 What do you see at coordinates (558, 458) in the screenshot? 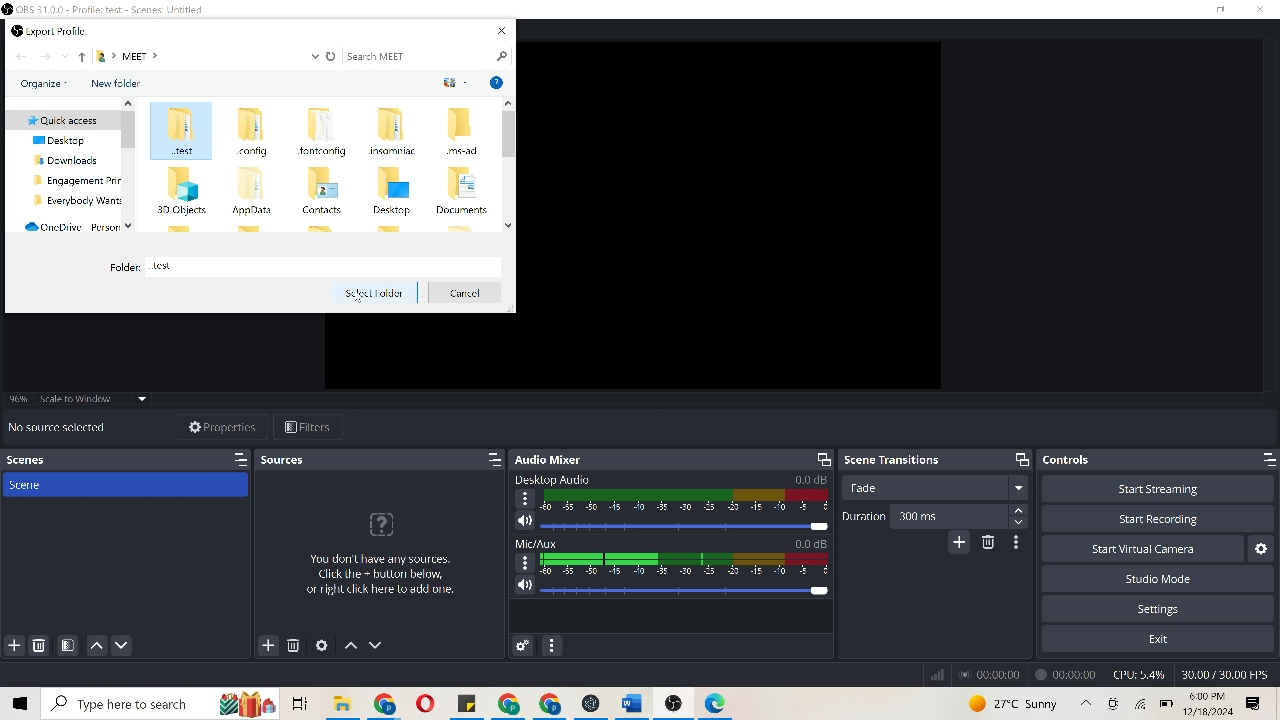
I see `audio mixer` at bounding box center [558, 458].